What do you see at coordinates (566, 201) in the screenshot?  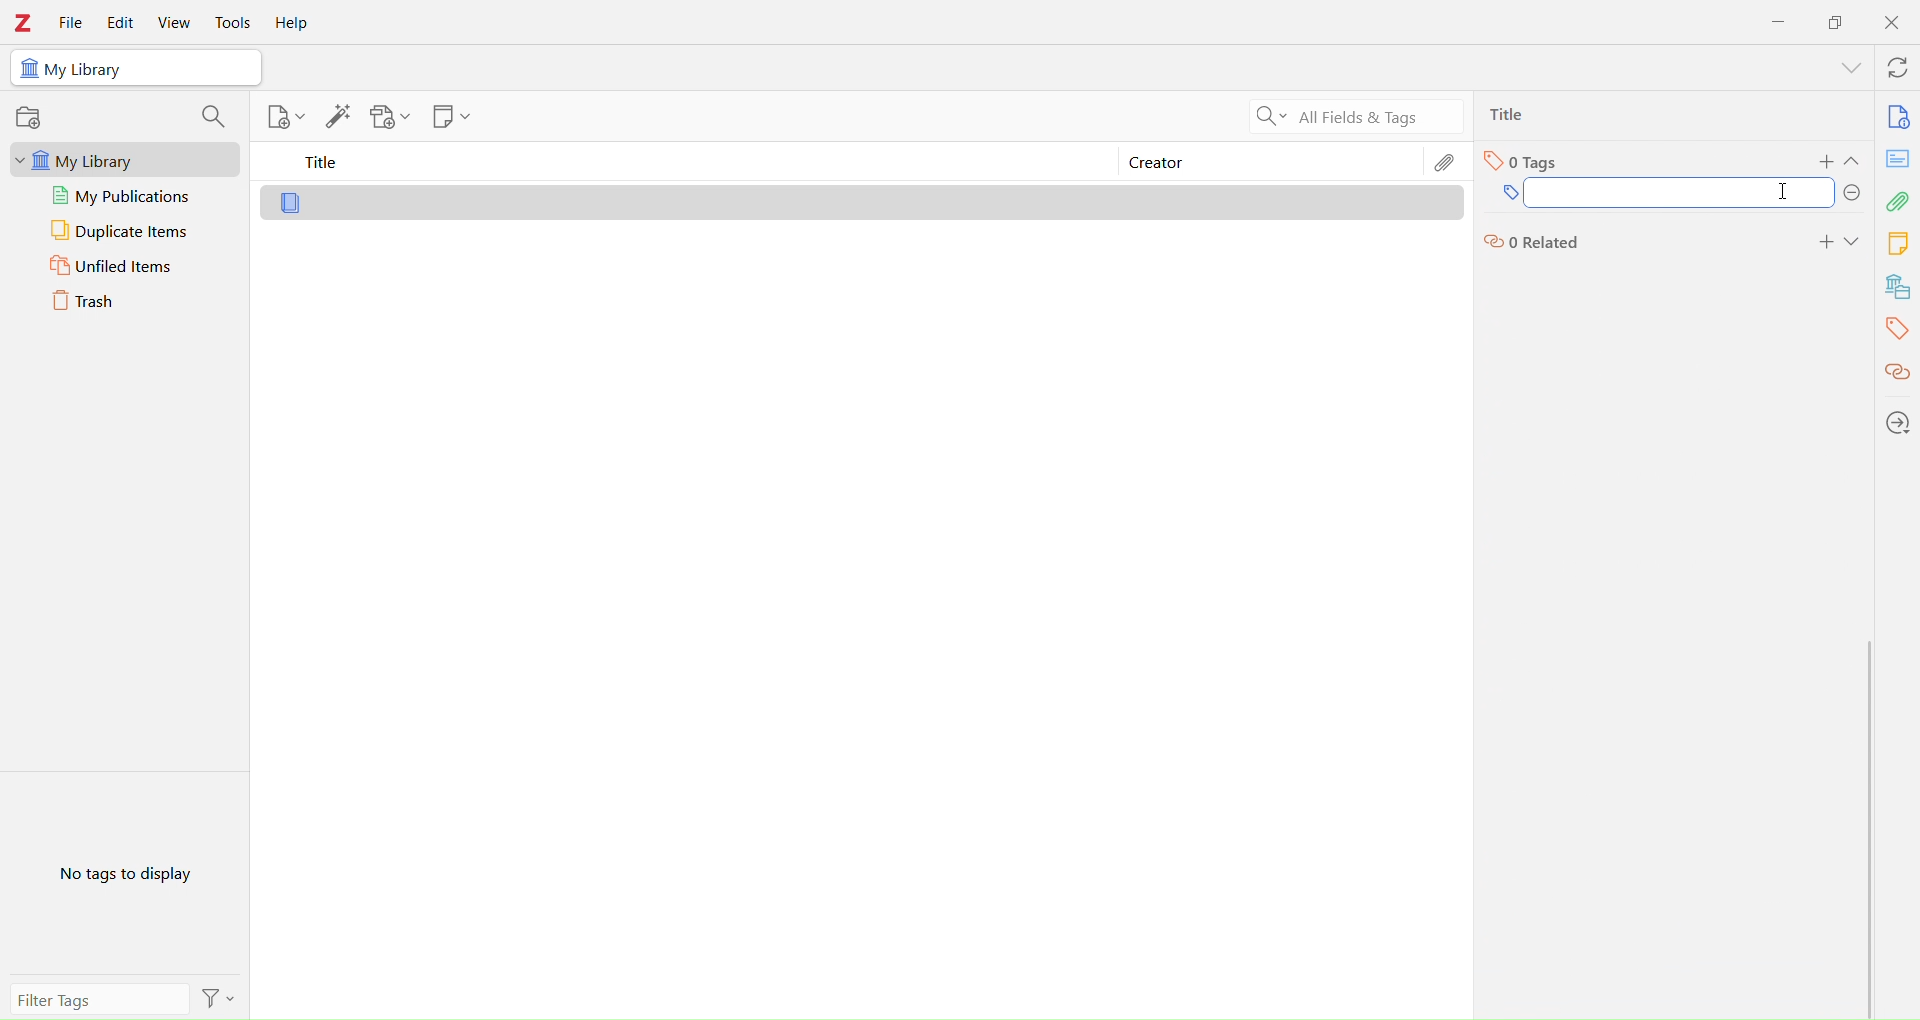 I see `Library` at bounding box center [566, 201].